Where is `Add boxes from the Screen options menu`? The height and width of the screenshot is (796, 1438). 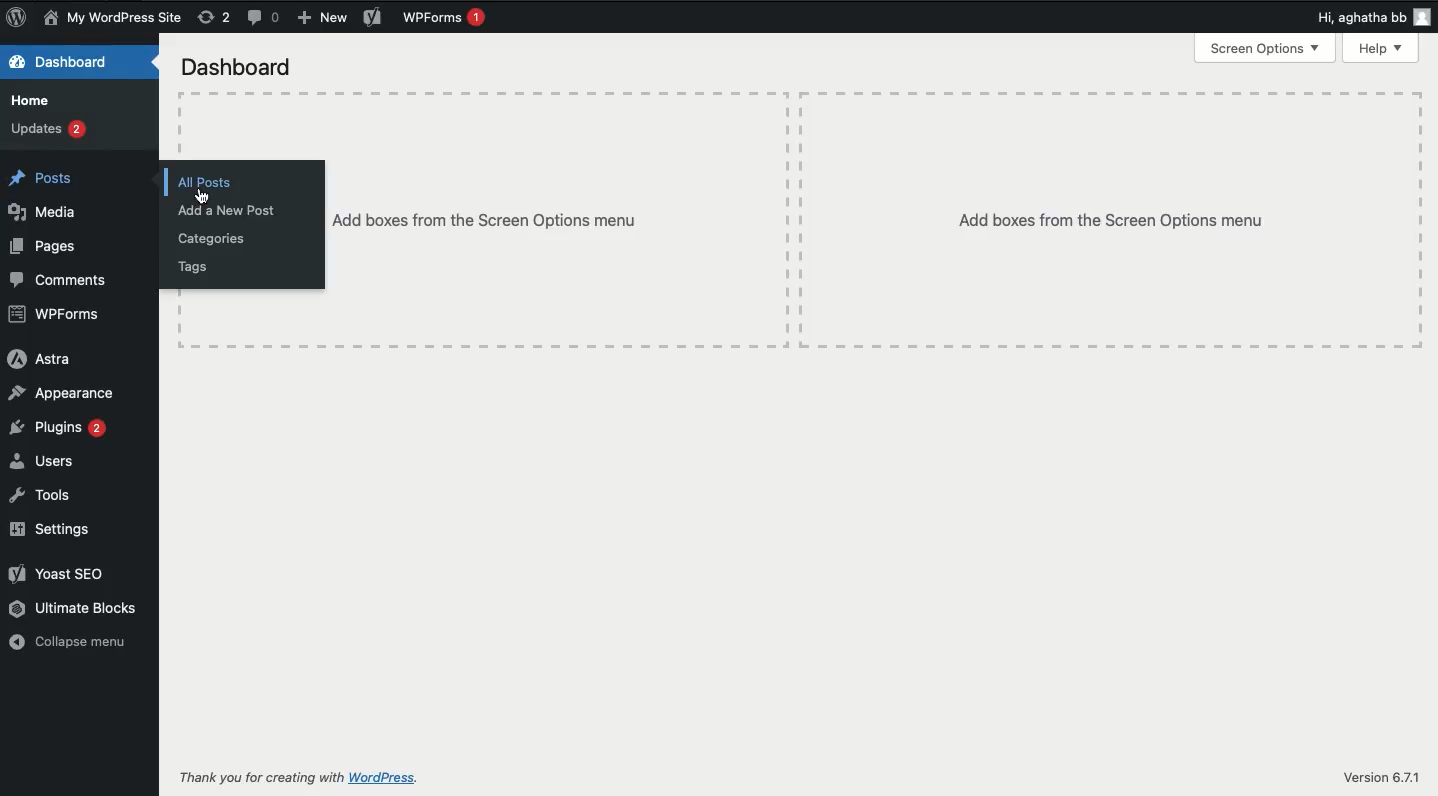 Add boxes from the Screen options menu is located at coordinates (487, 219).